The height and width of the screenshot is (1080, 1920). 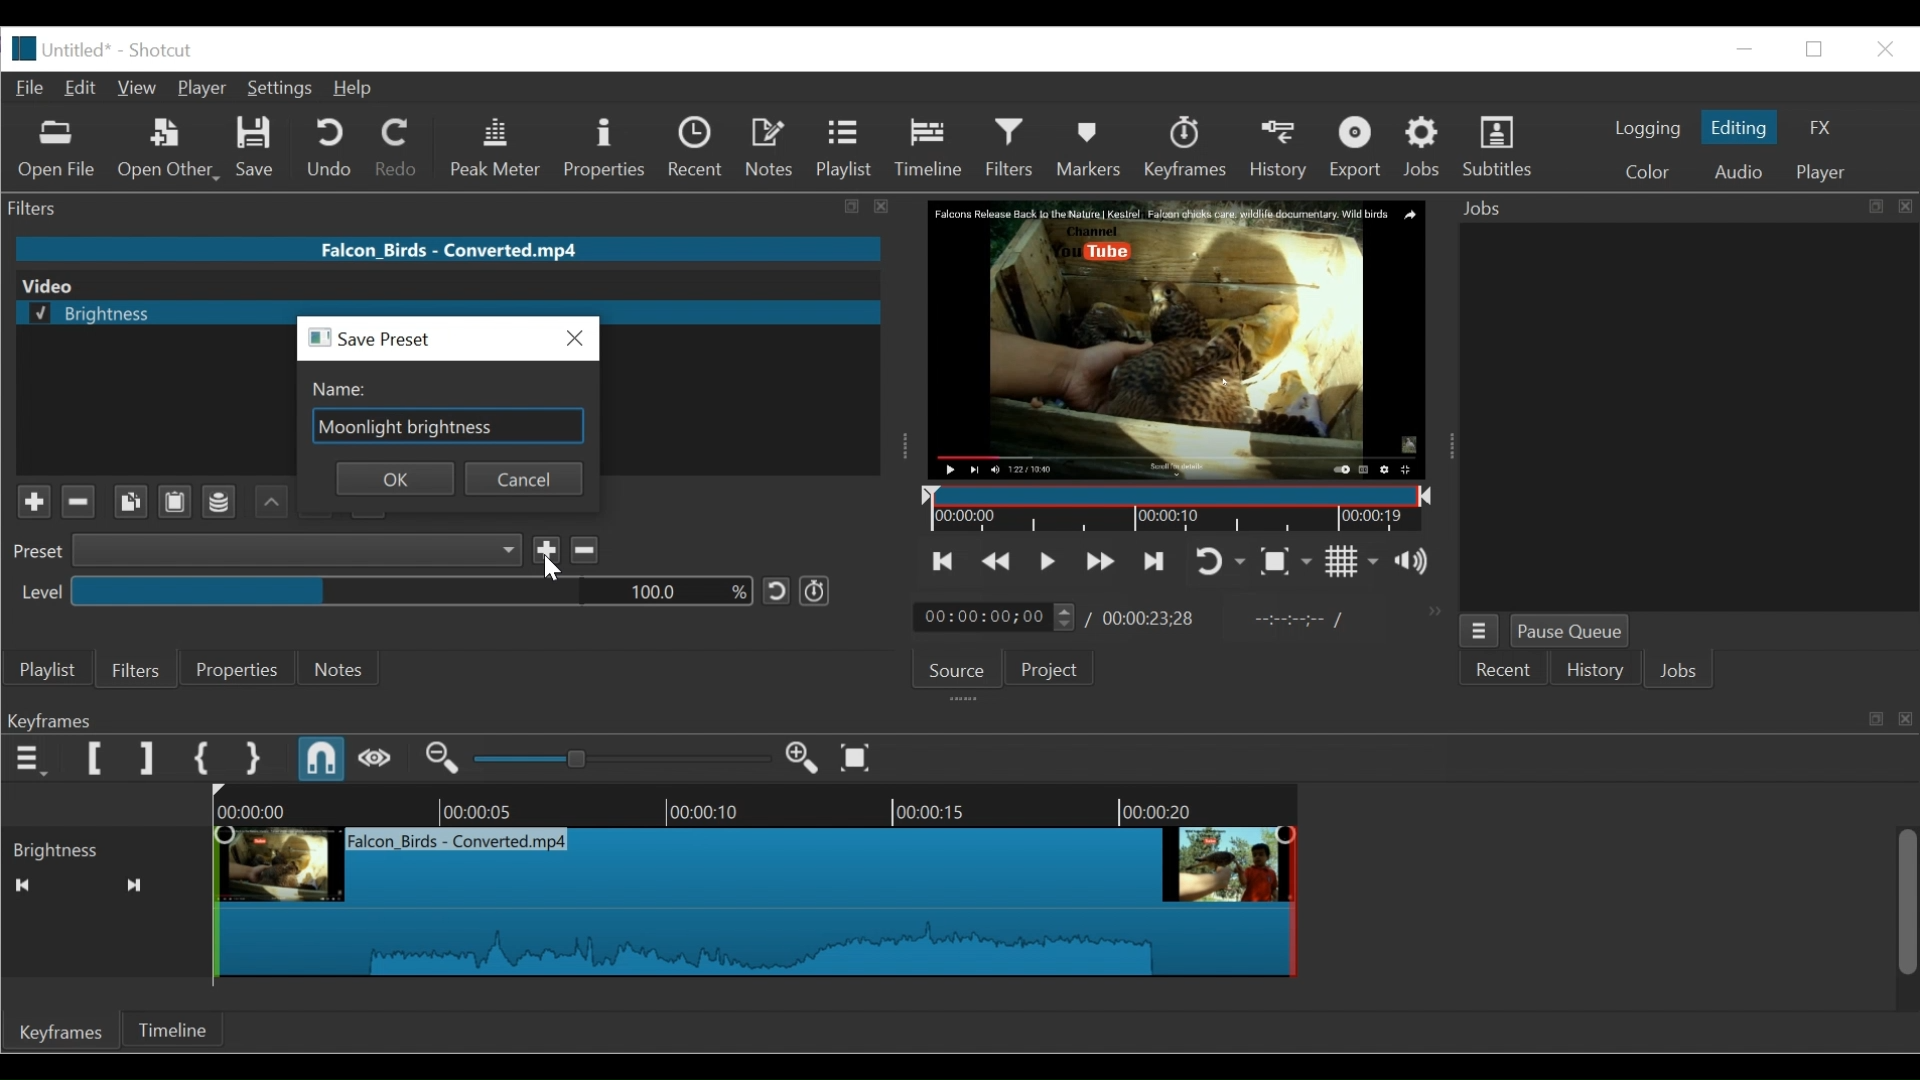 What do you see at coordinates (1048, 898) in the screenshot?
I see `Keyframe` at bounding box center [1048, 898].